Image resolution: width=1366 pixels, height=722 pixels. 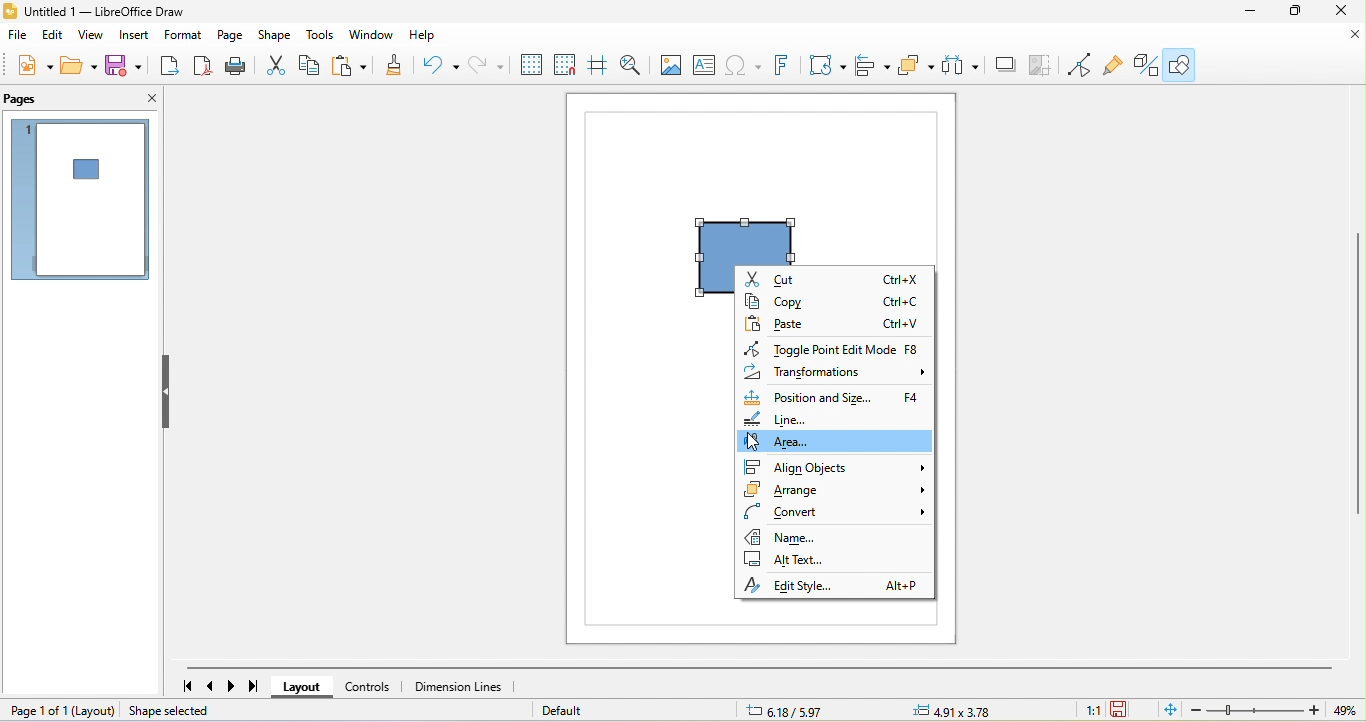 I want to click on close, so click(x=1351, y=36).